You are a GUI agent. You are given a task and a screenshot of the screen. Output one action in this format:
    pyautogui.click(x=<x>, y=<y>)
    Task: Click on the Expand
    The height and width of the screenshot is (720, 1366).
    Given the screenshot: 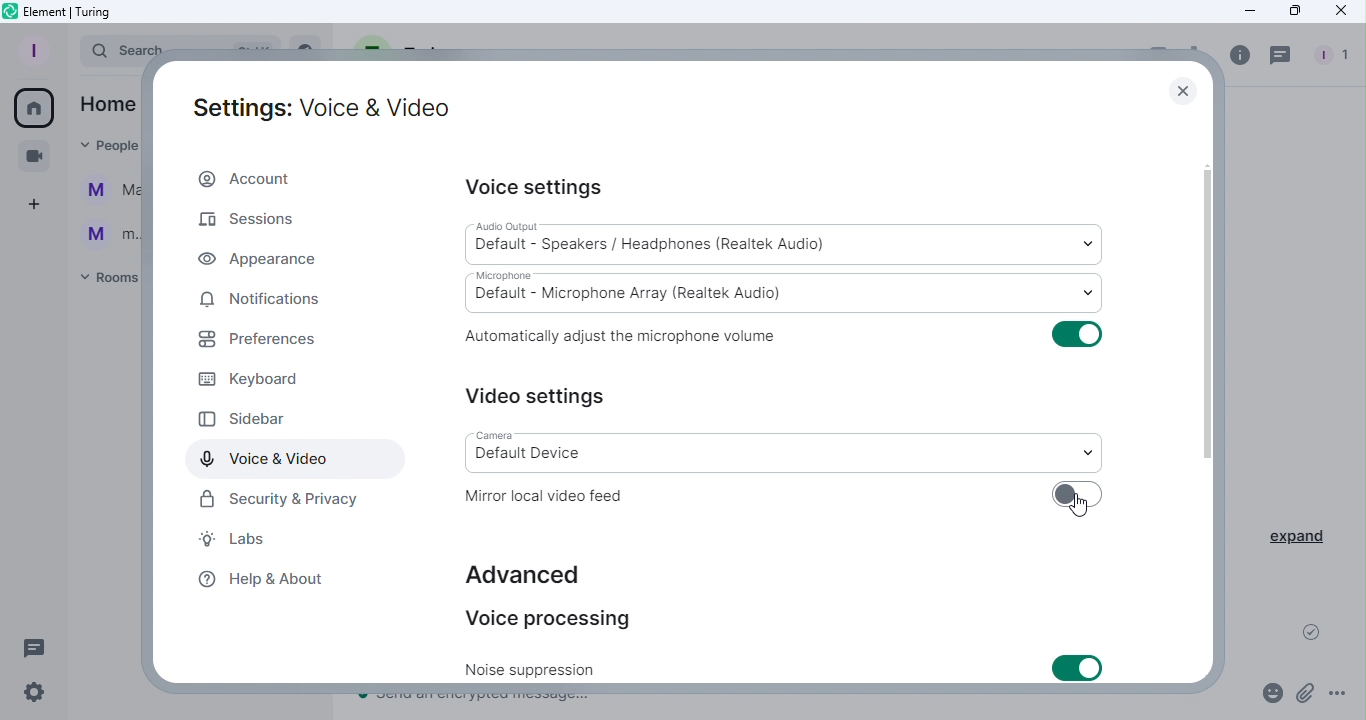 What is the action you would take?
    pyautogui.click(x=1294, y=537)
    